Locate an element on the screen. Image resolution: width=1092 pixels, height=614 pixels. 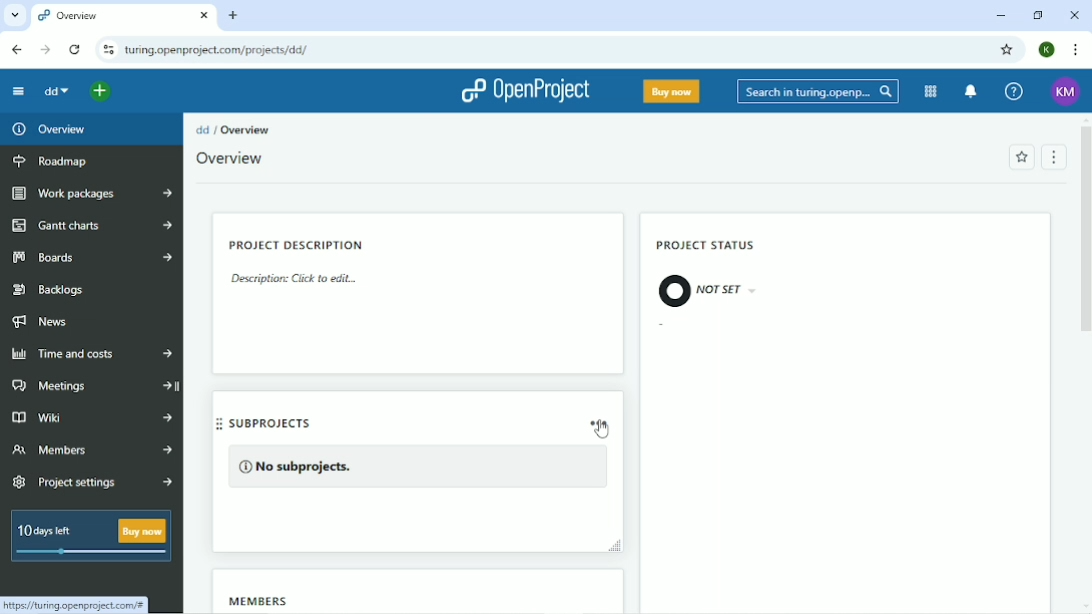
Boards is located at coordinates (93, 258).